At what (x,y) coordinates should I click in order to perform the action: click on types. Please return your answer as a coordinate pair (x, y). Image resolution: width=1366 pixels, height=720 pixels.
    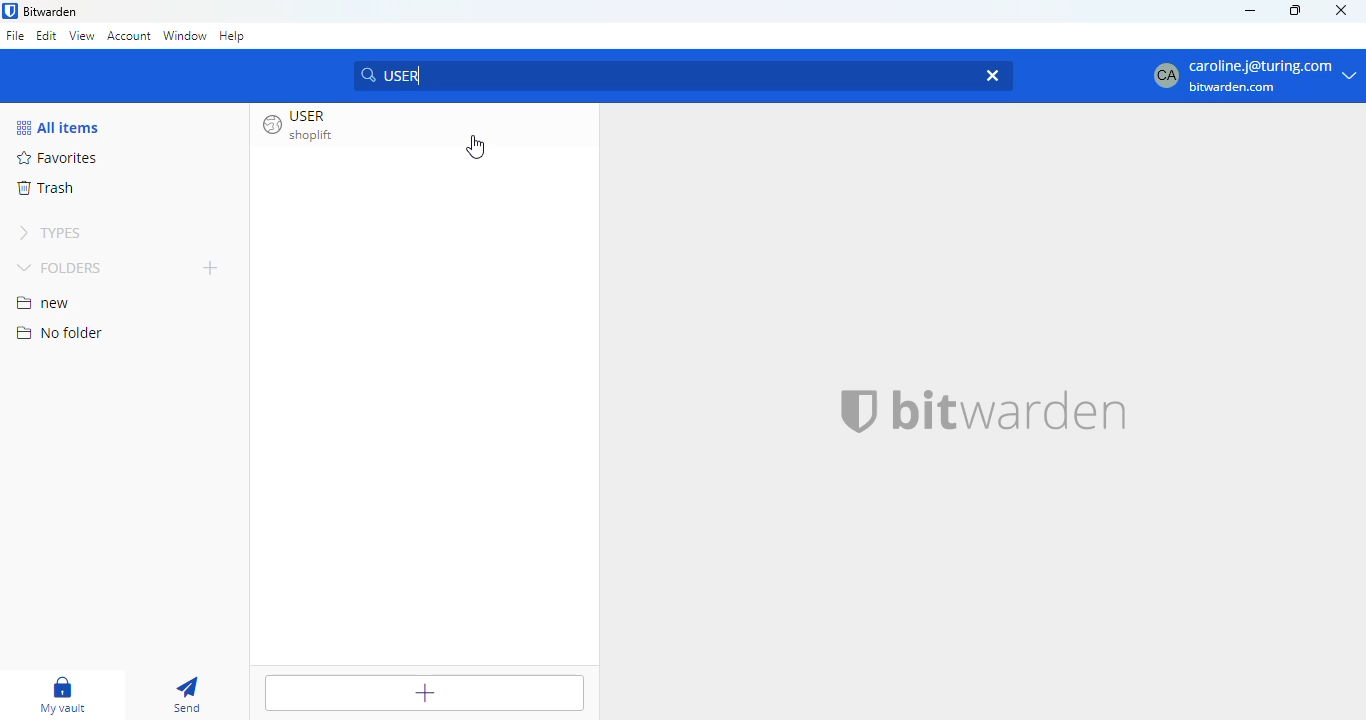
    Looking at the image, I should click on (54, 233).